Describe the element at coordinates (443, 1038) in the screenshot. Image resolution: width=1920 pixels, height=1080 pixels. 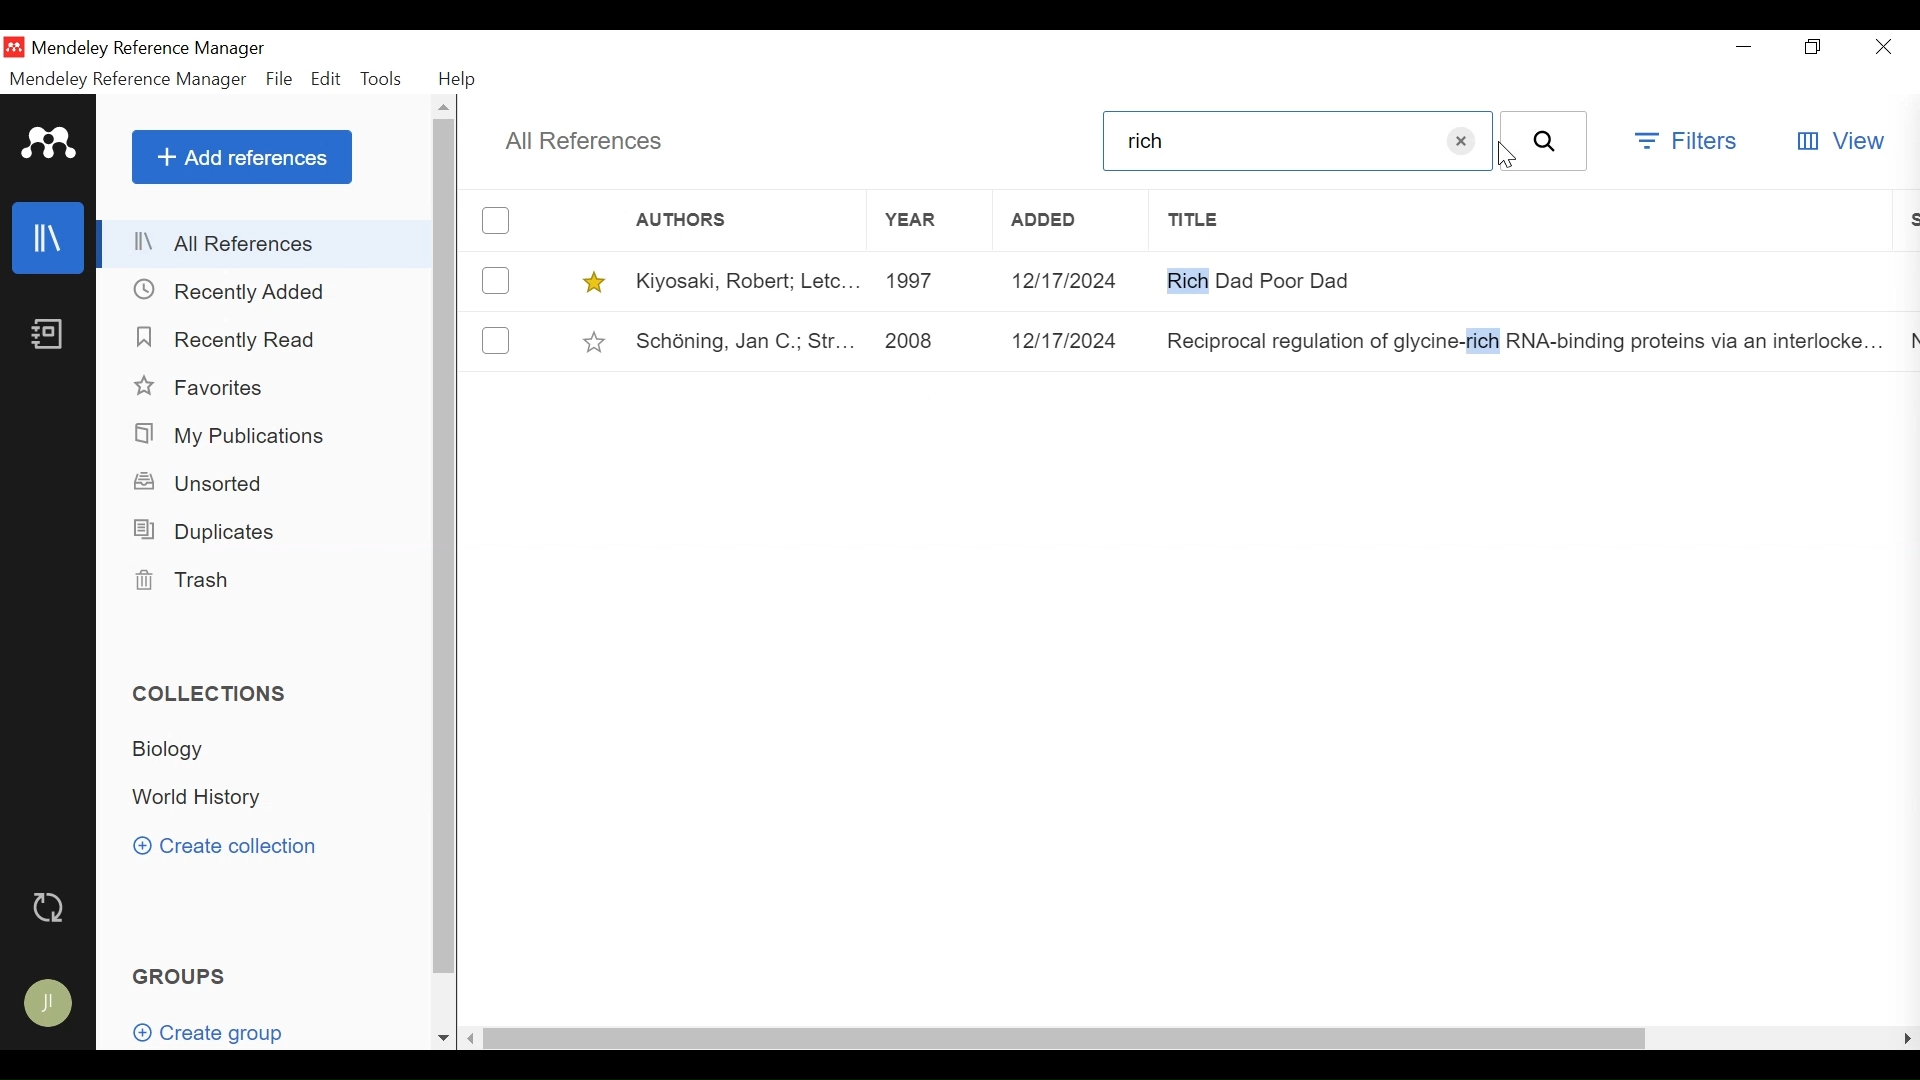
I see `Scroll down` at that location.